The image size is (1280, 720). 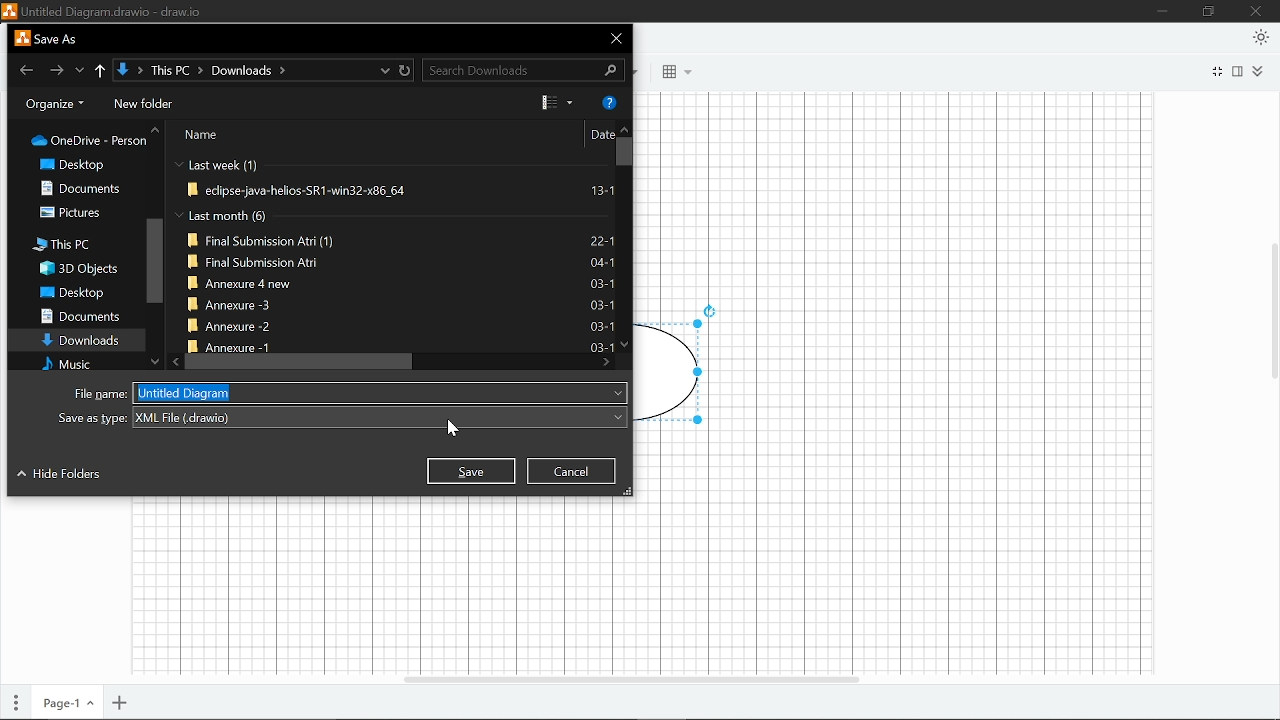 I want to click on Documents, so click(x=89, y=188).